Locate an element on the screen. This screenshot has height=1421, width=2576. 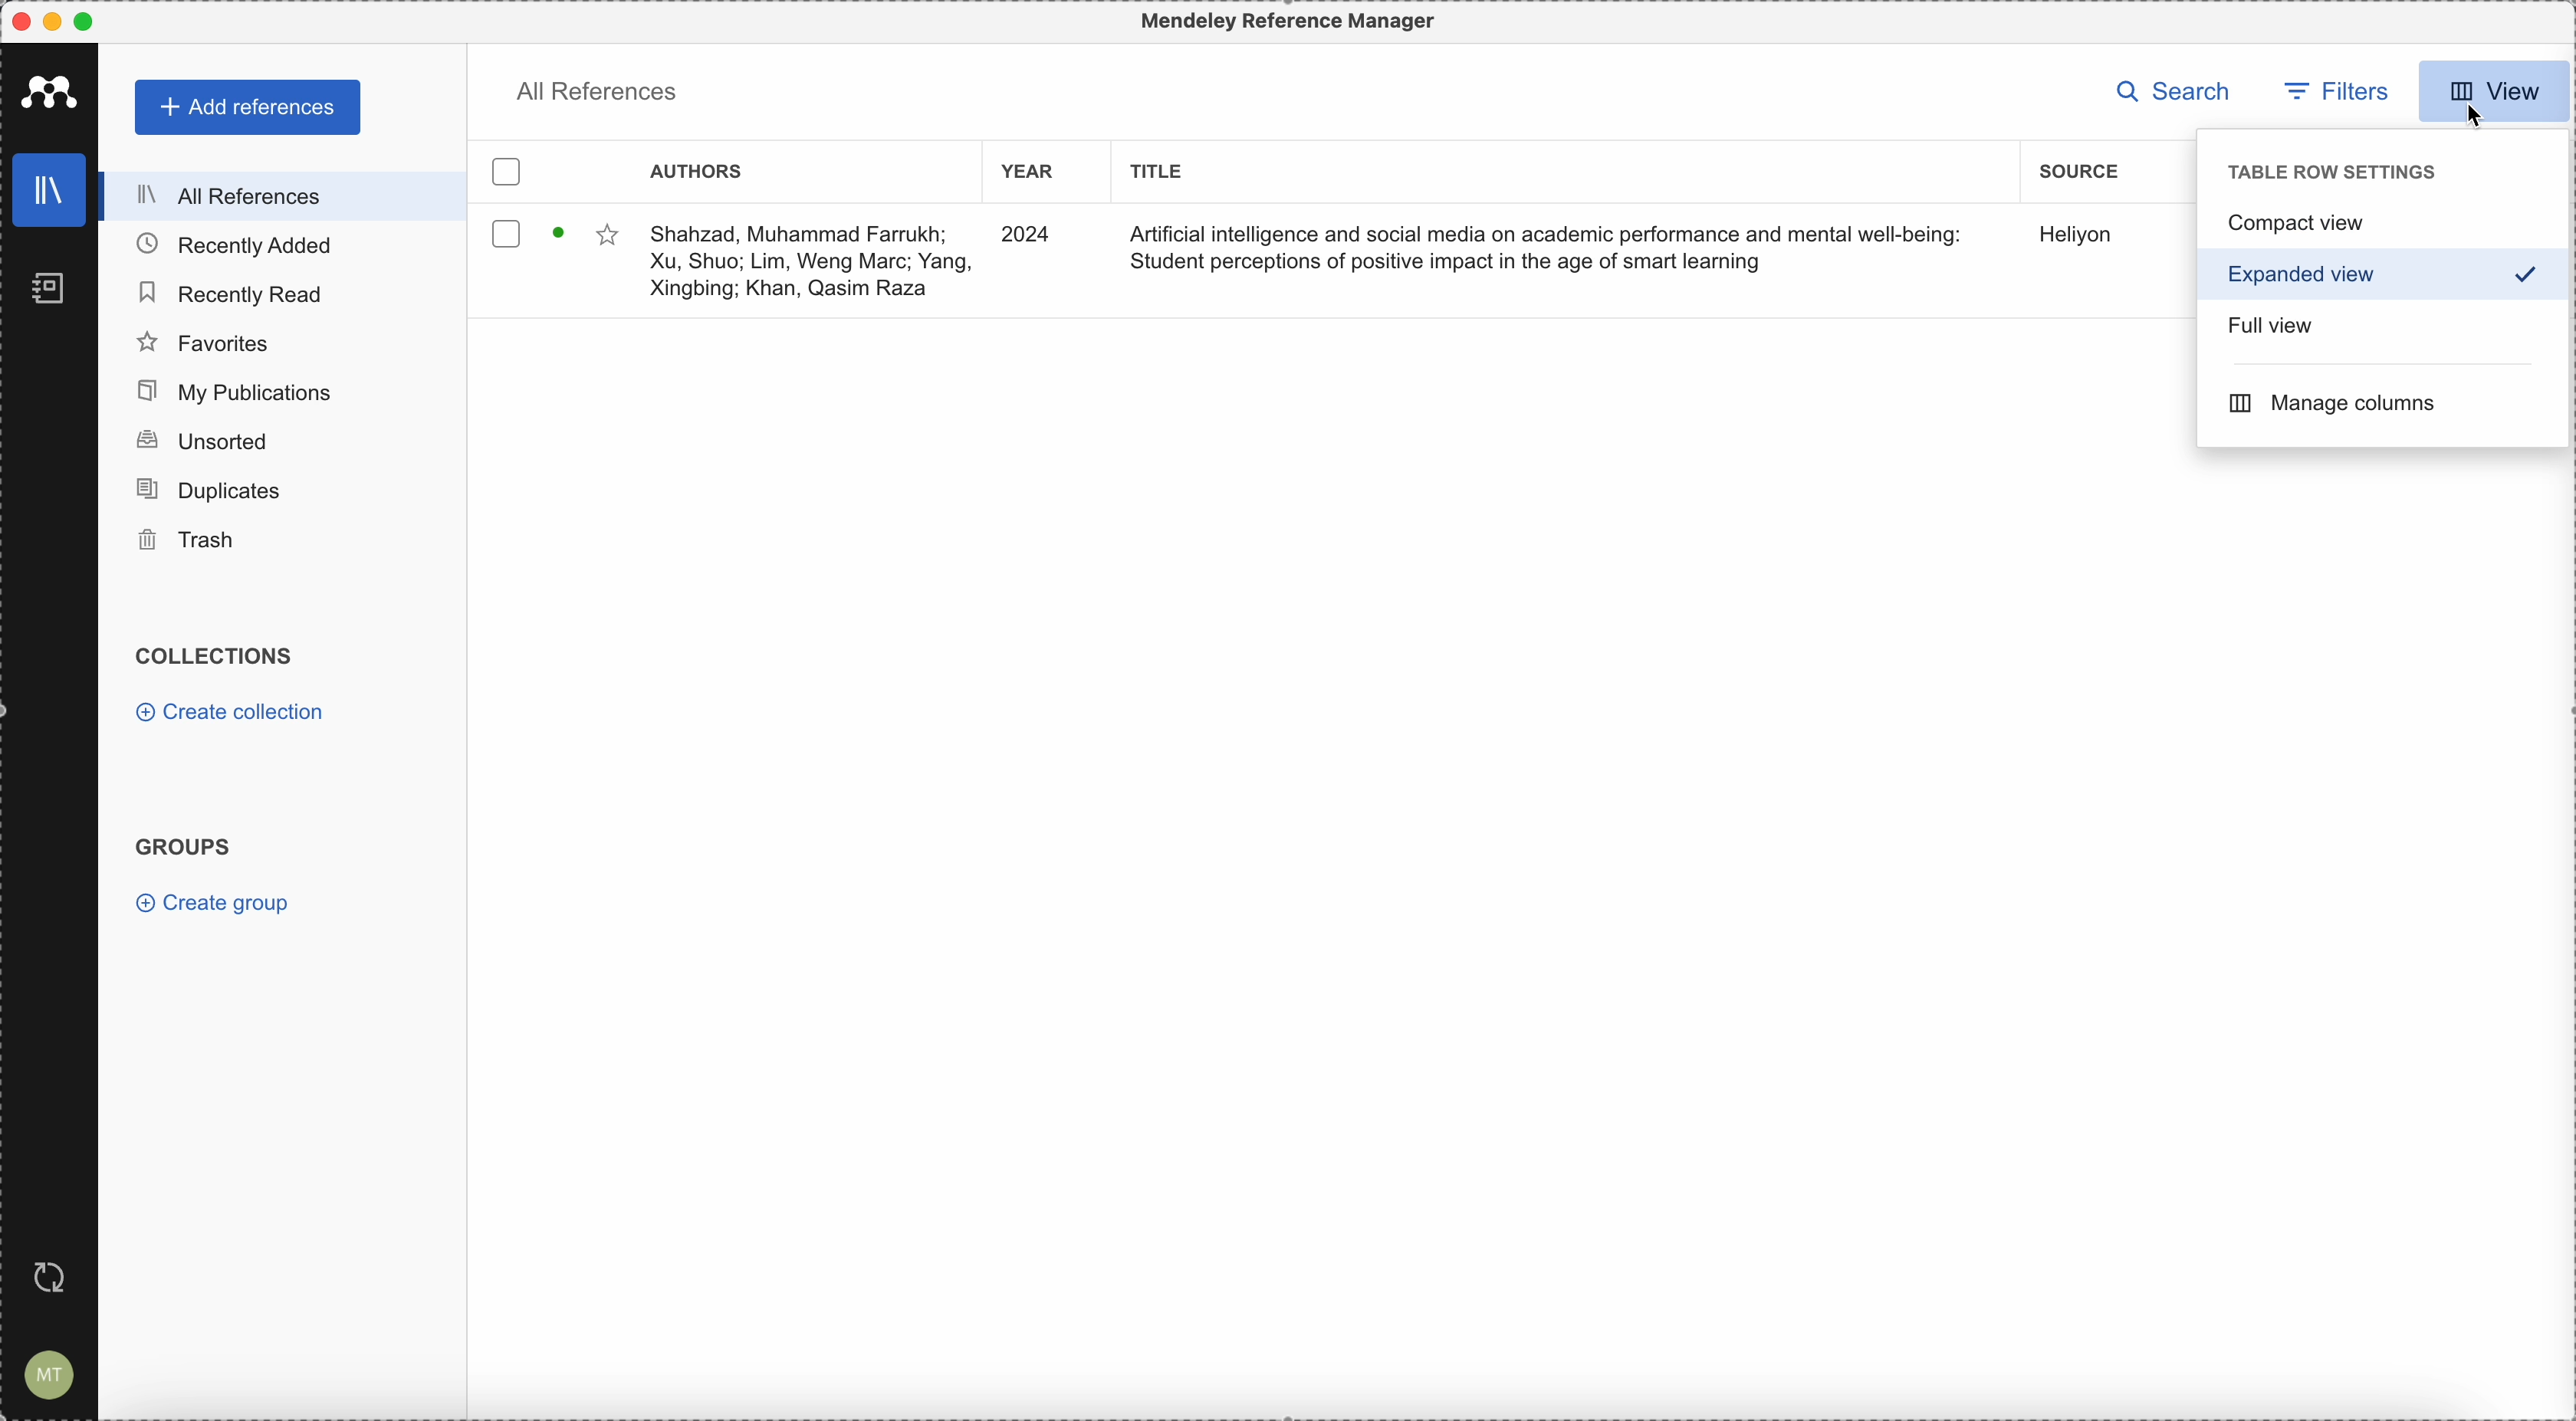
click on view is located at coordinates (2496, 83).